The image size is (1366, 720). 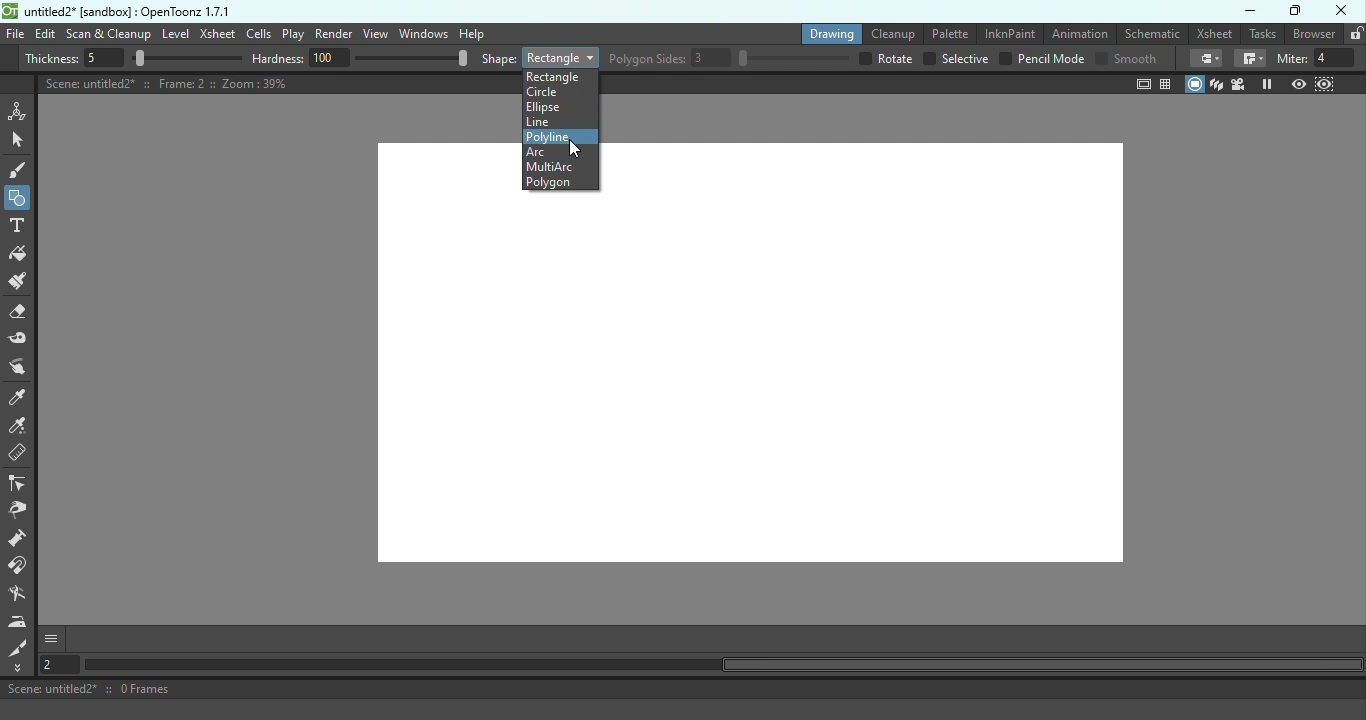 What do you see at coordinates (167, 84) in the screenshot?
I see `Canvas details` at bounding box center [167, 84].